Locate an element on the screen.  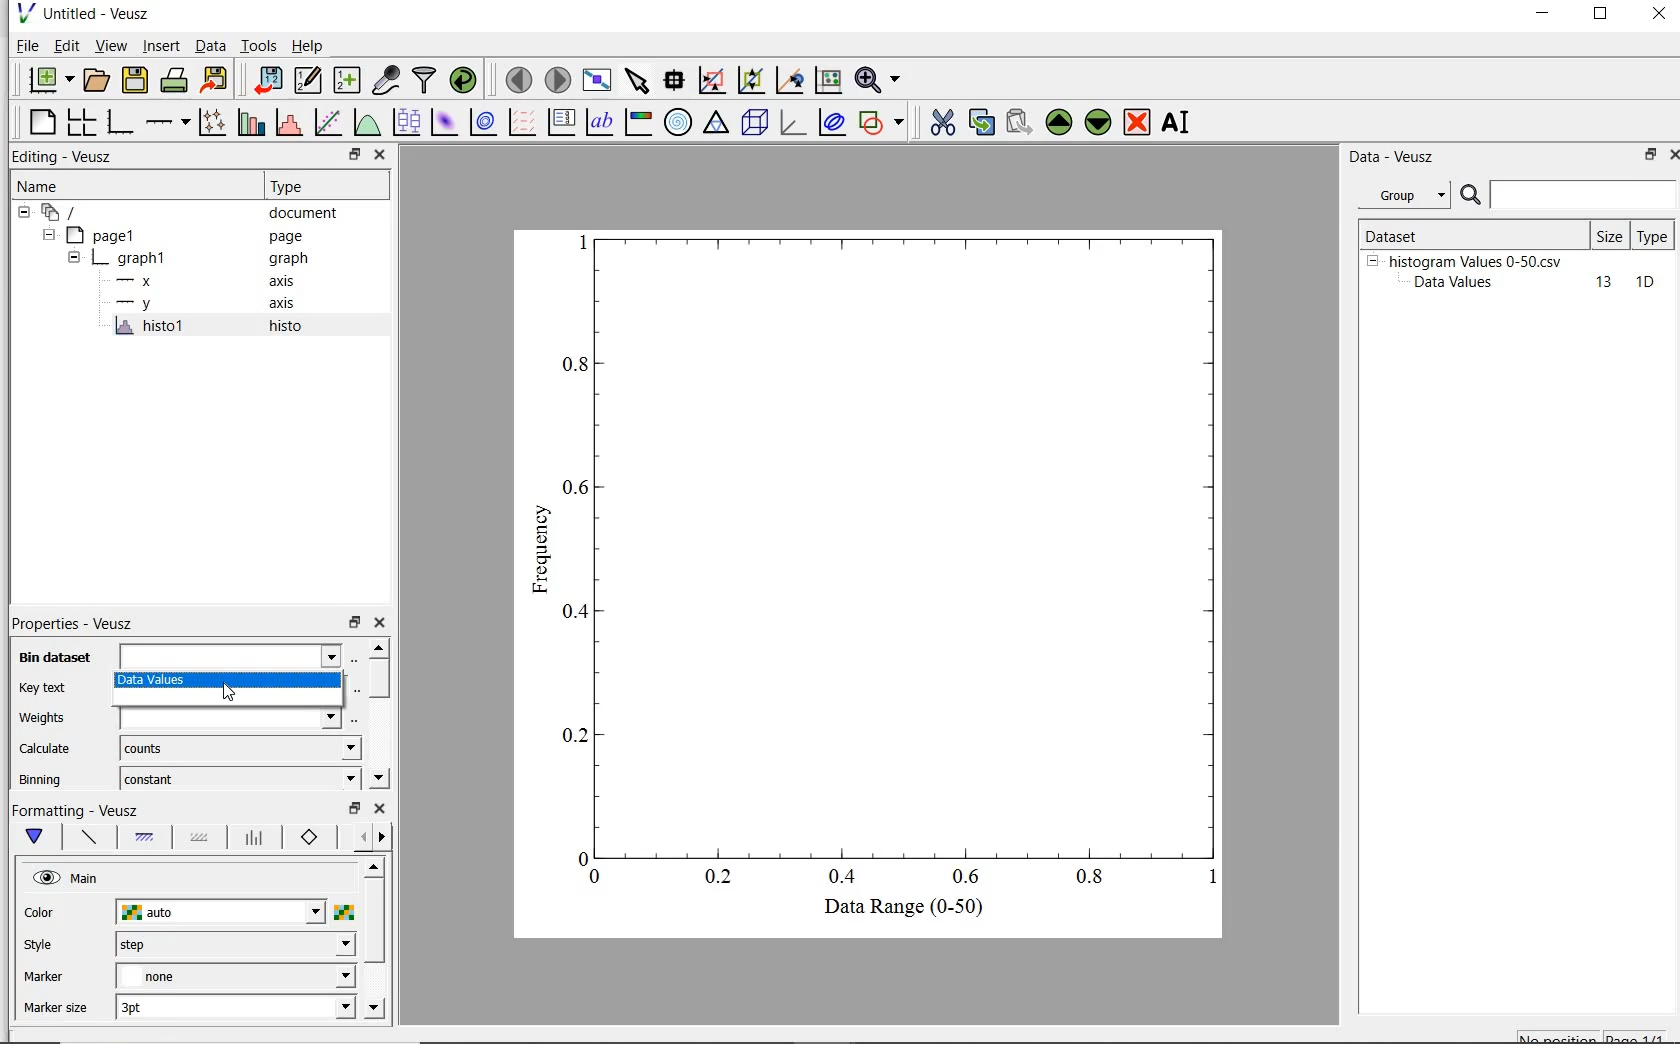
search for dataset names is located at coordinates (1584, 195).